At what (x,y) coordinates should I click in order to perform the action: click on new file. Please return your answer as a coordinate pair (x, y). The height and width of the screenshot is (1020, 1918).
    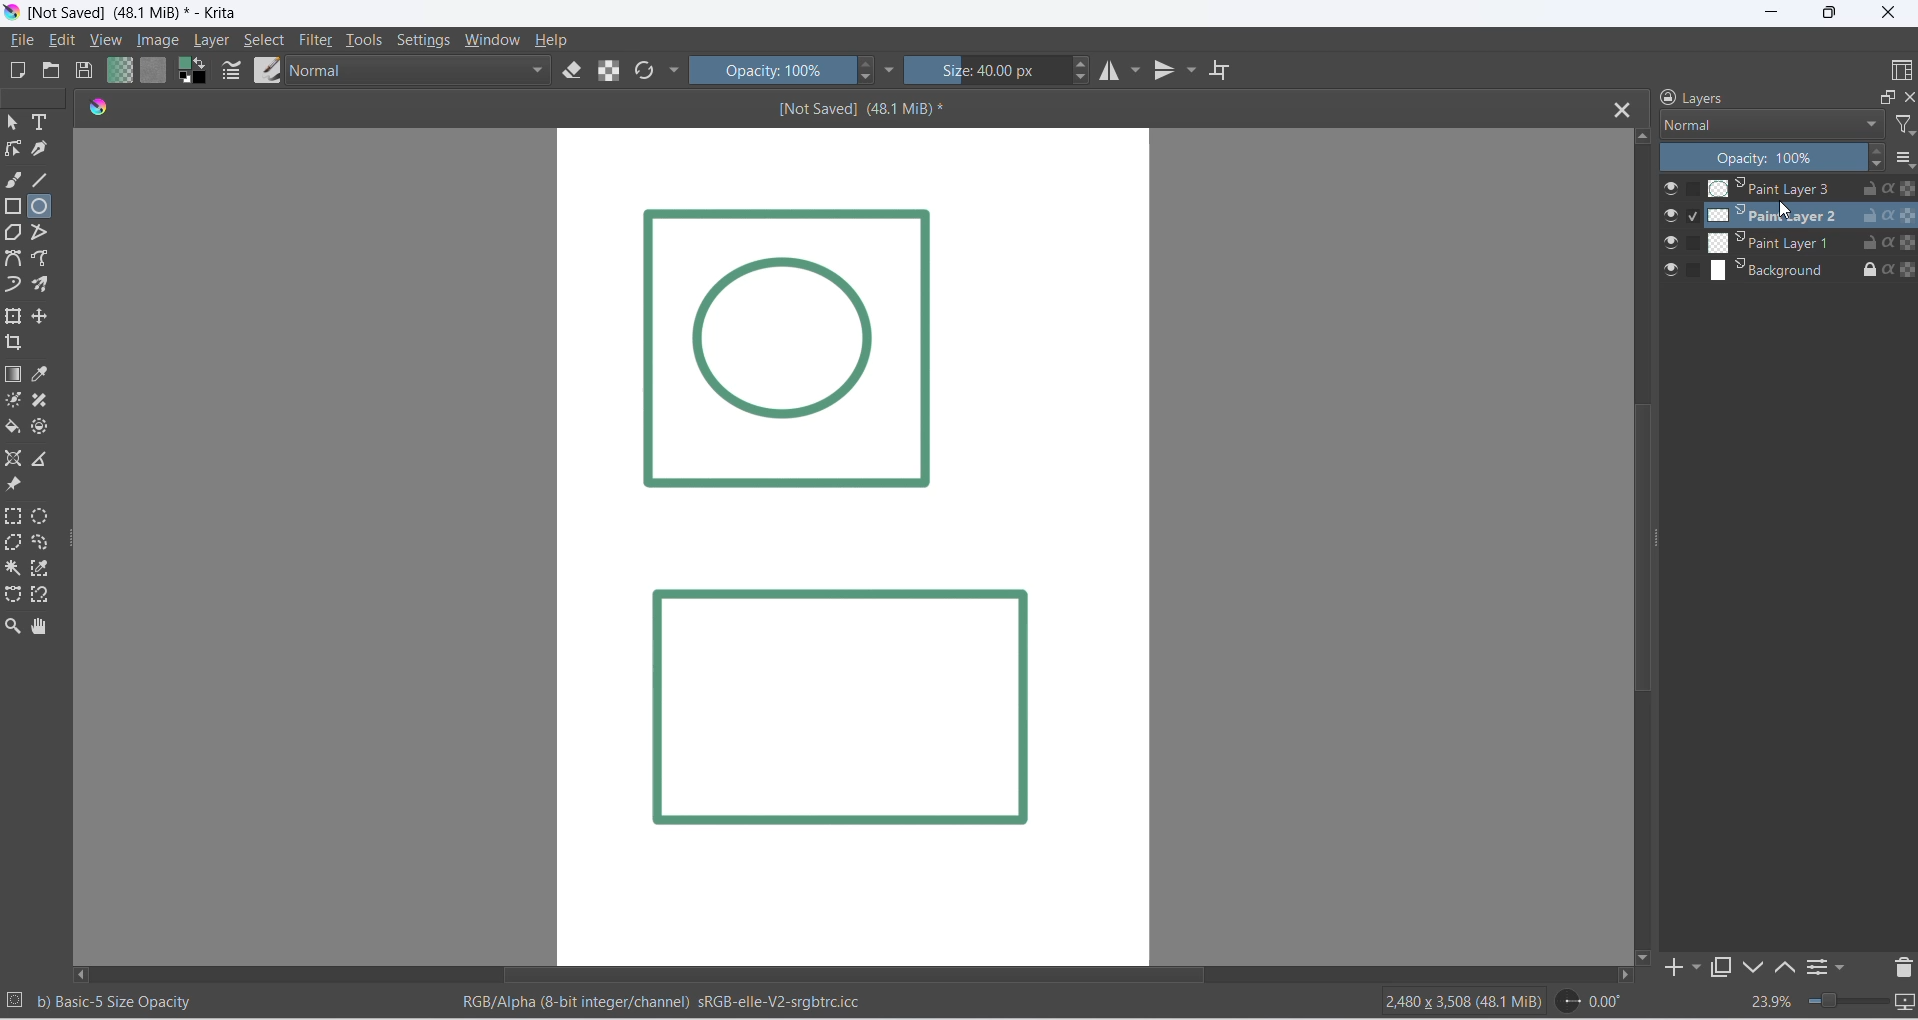
    Looking at the image, I should click on (23, 70).